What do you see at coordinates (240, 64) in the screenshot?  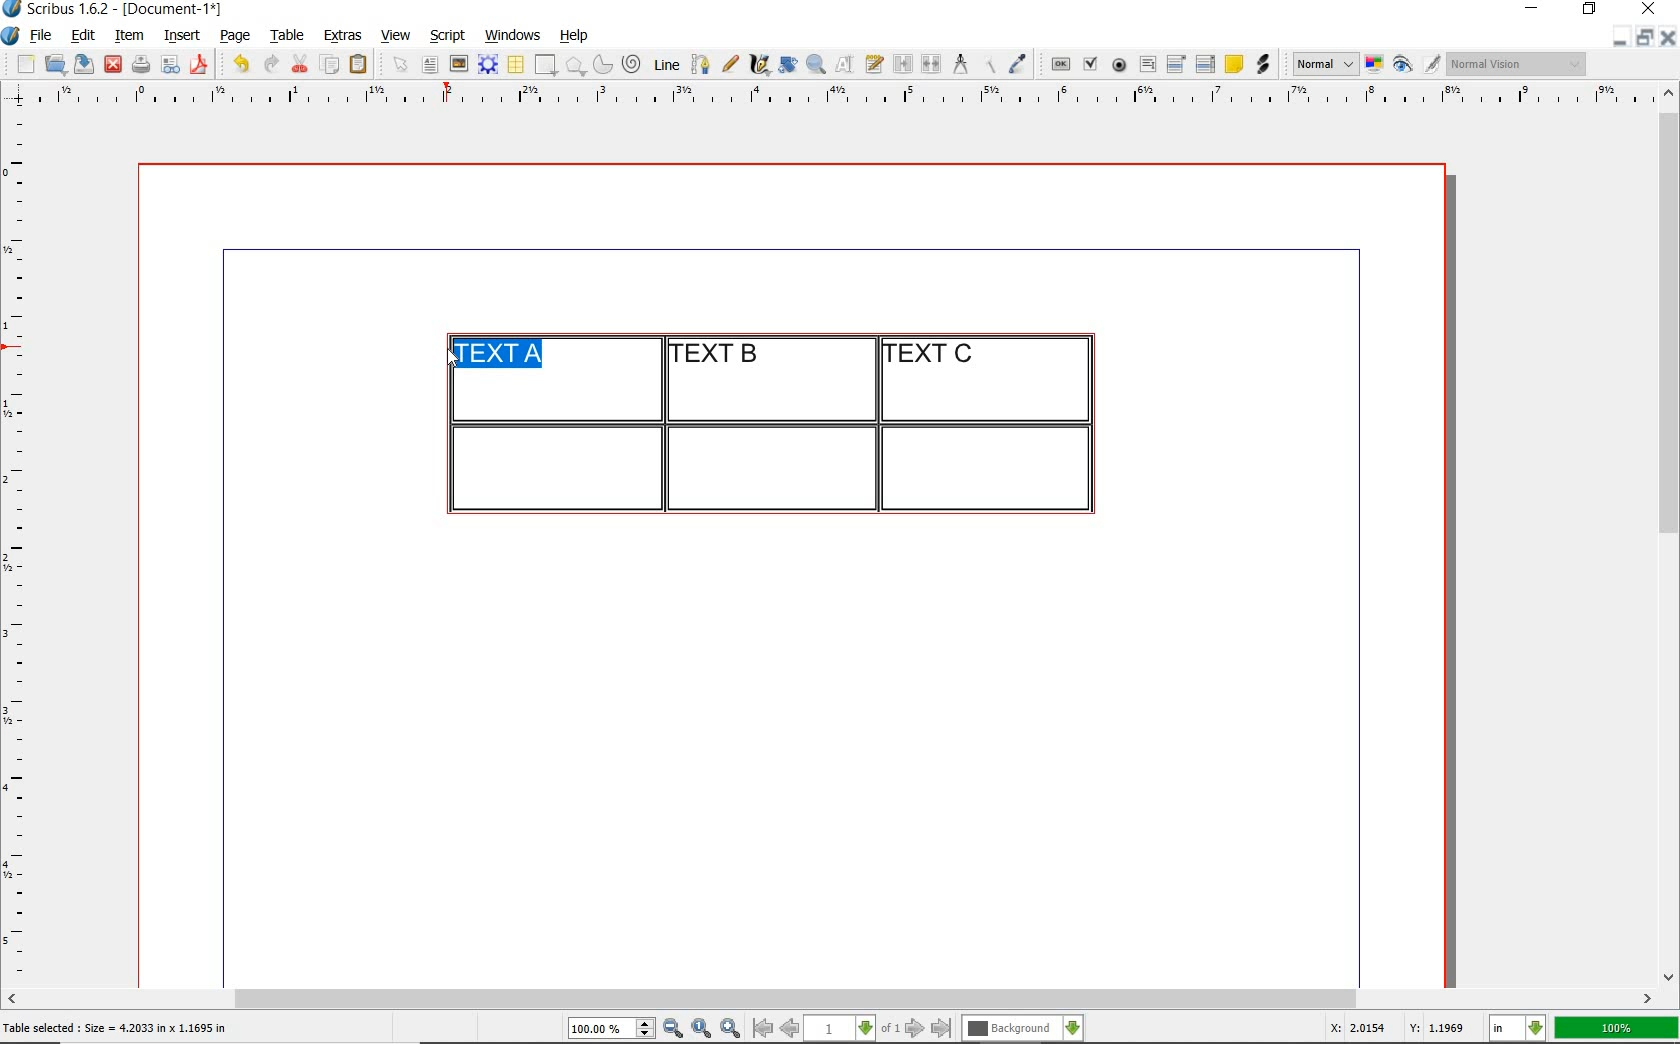 I see `undo` at bounding box center [240, 64].